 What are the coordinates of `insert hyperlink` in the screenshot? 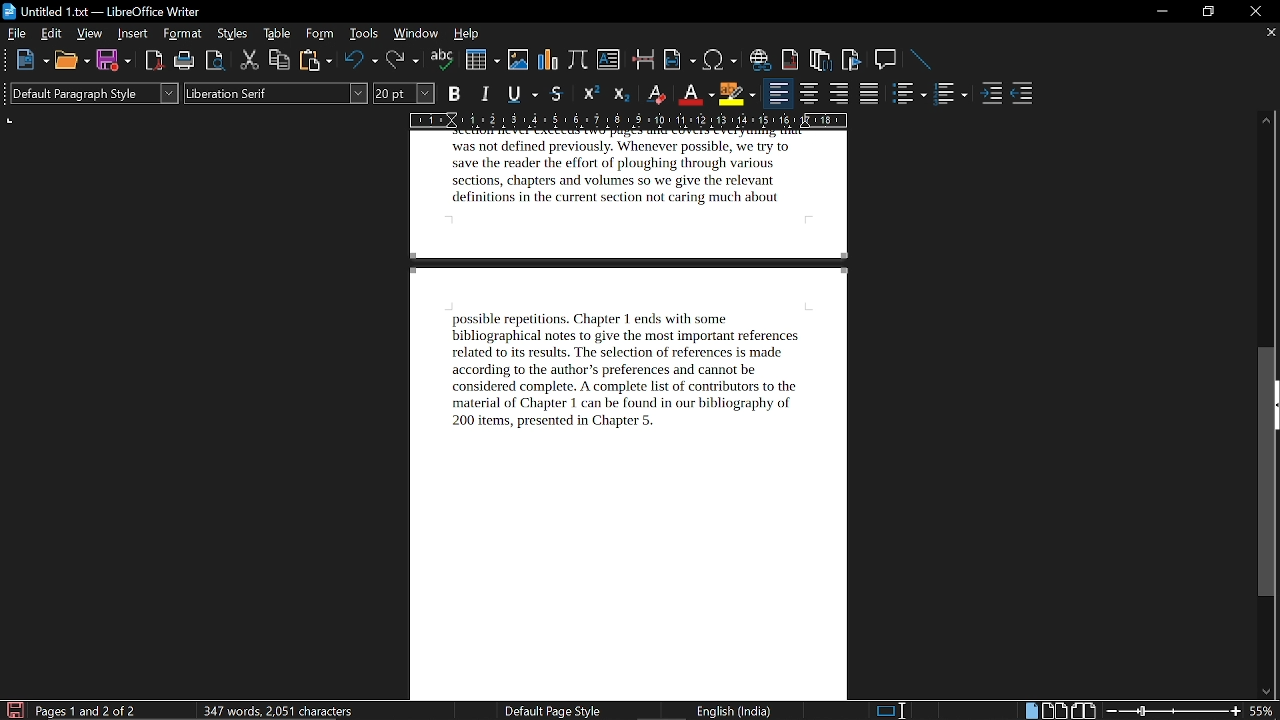 It's located at (762, 61).